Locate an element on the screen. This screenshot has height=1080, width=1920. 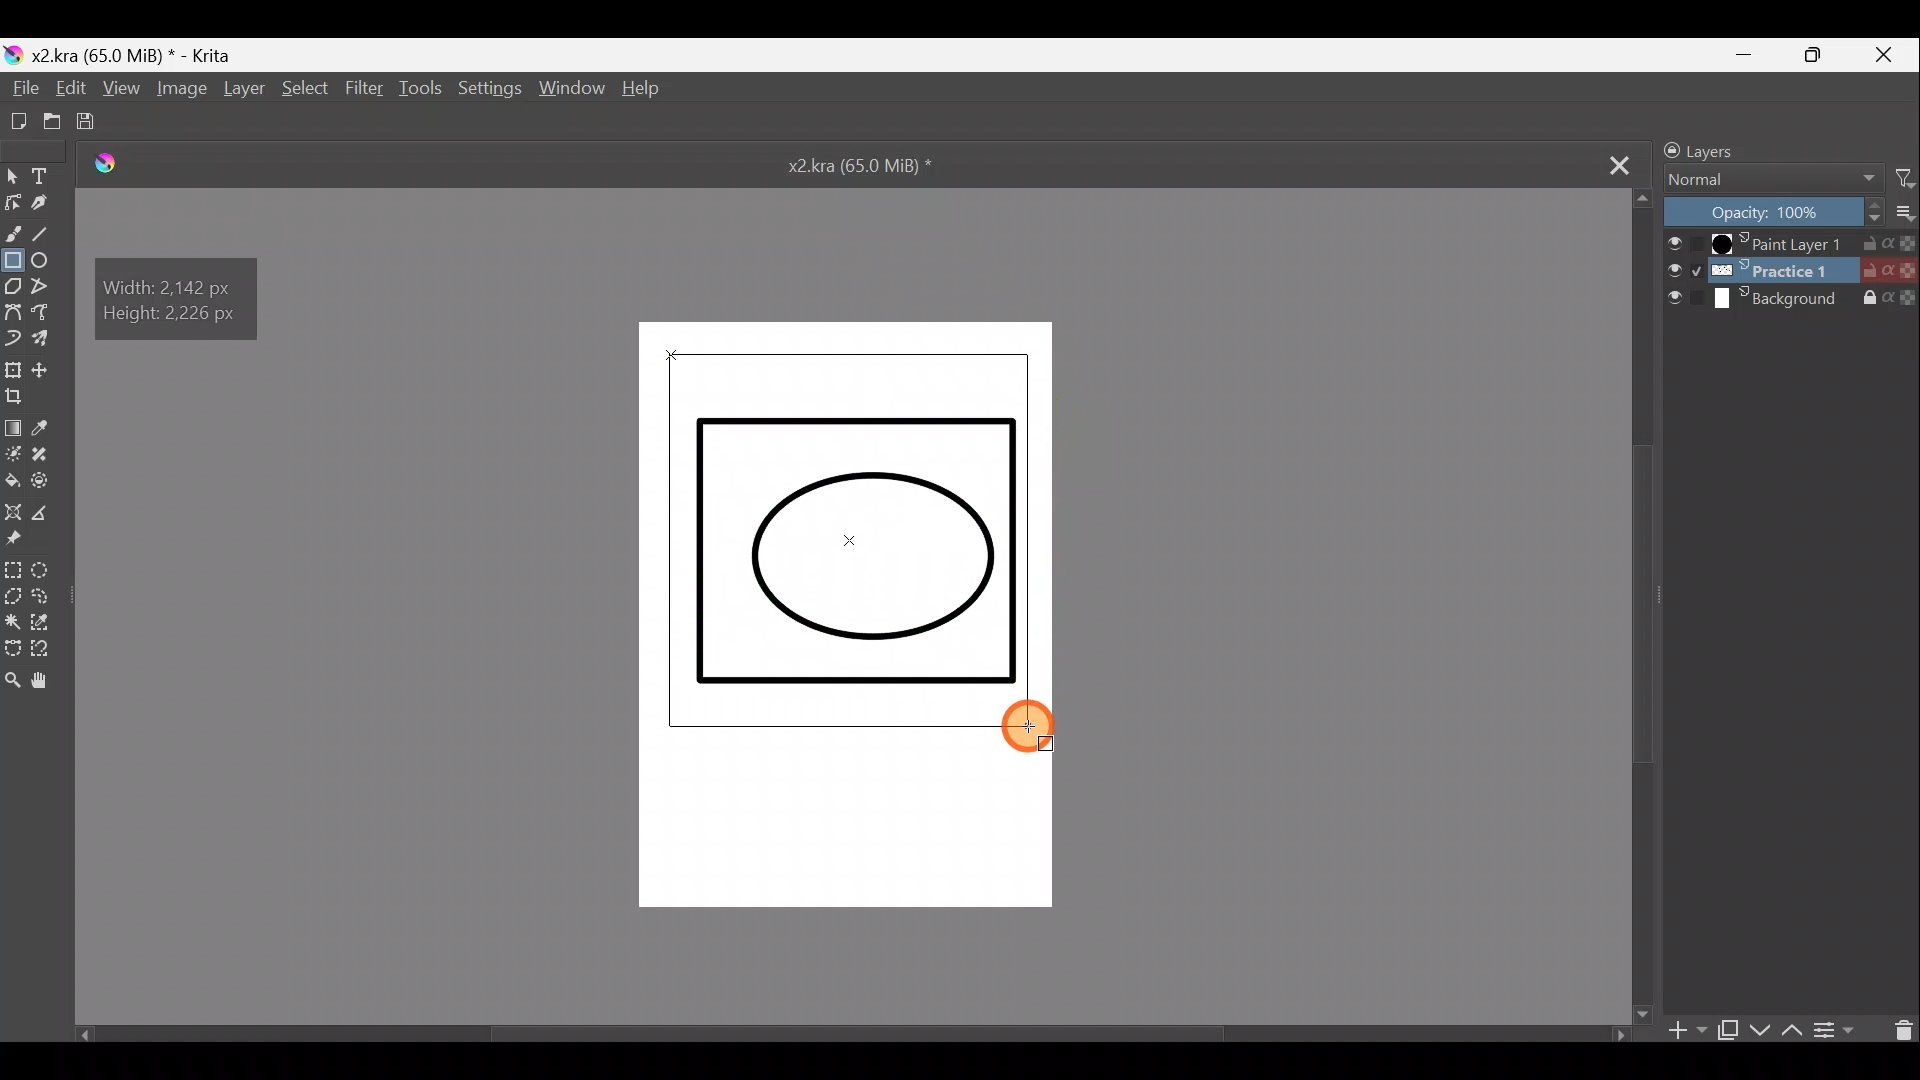
Normal Blending mode is located at coordinates (1768, 179).